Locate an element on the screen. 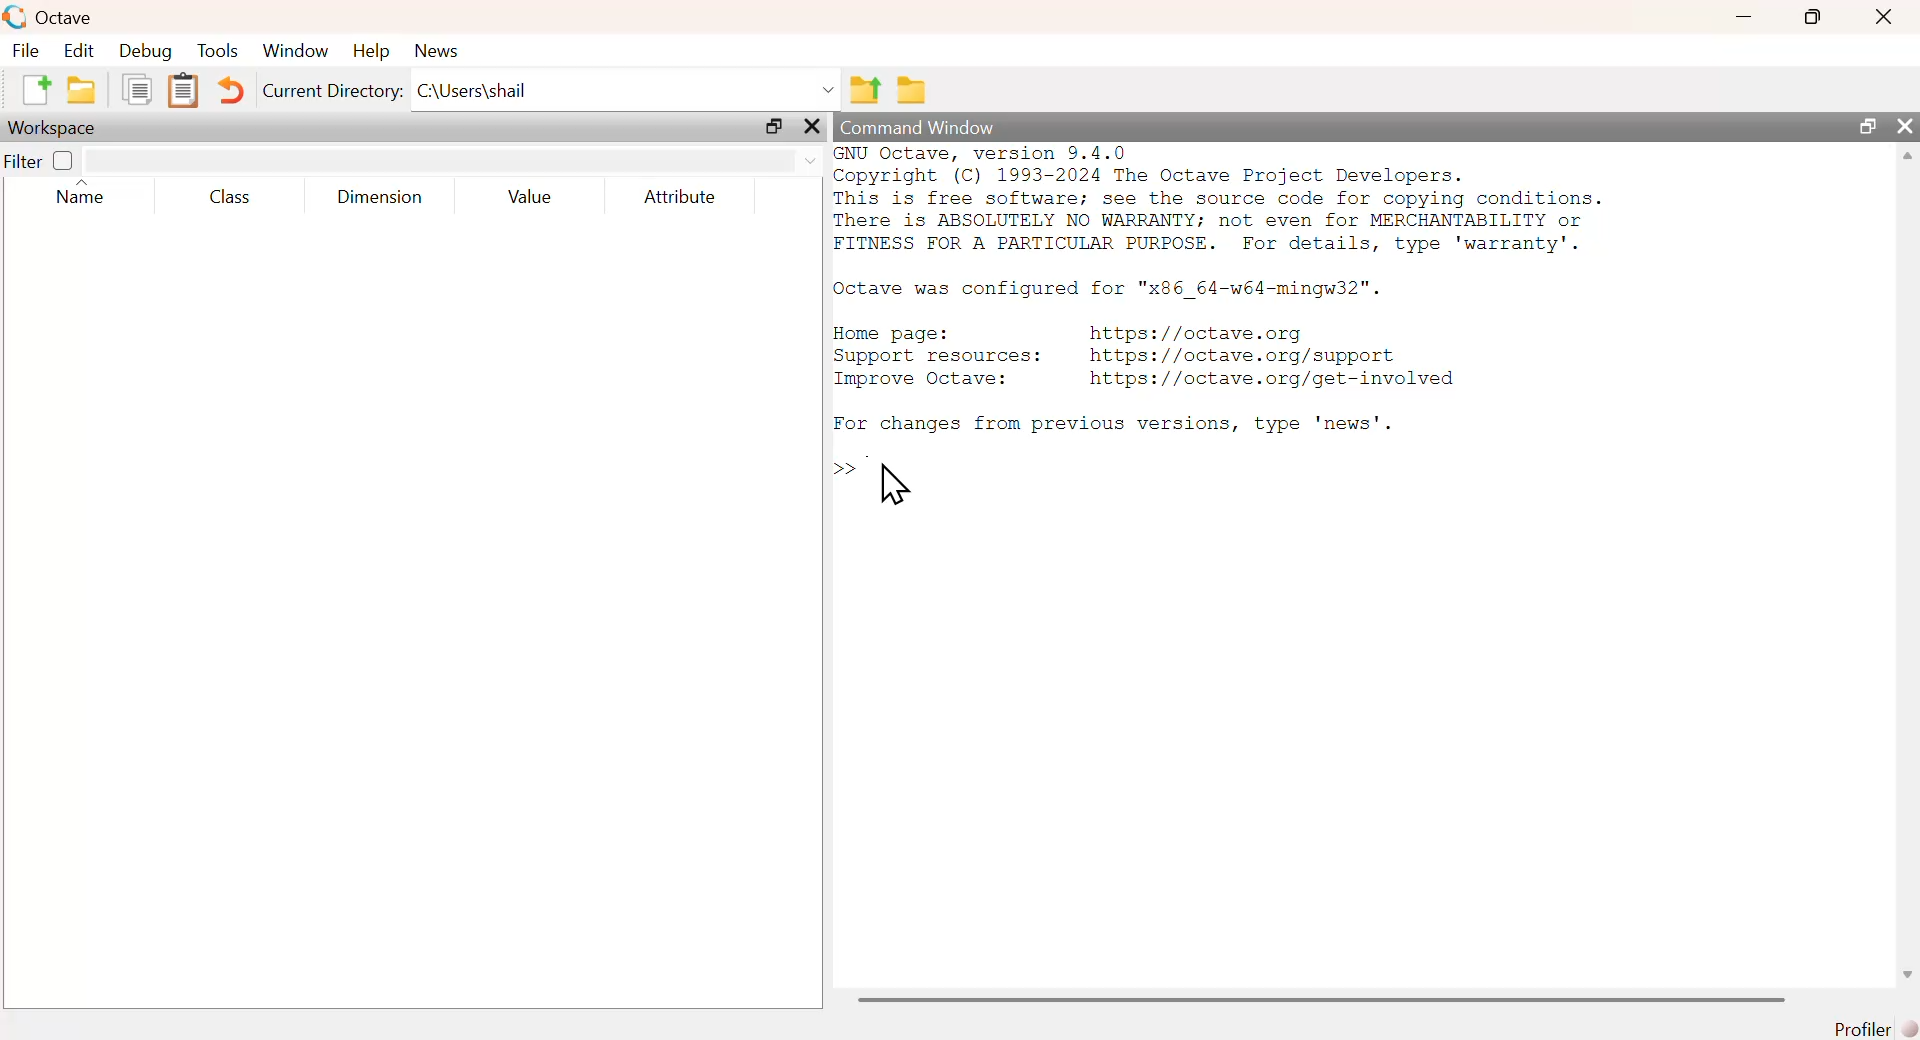  maximize is located at coordinates (775, 124).